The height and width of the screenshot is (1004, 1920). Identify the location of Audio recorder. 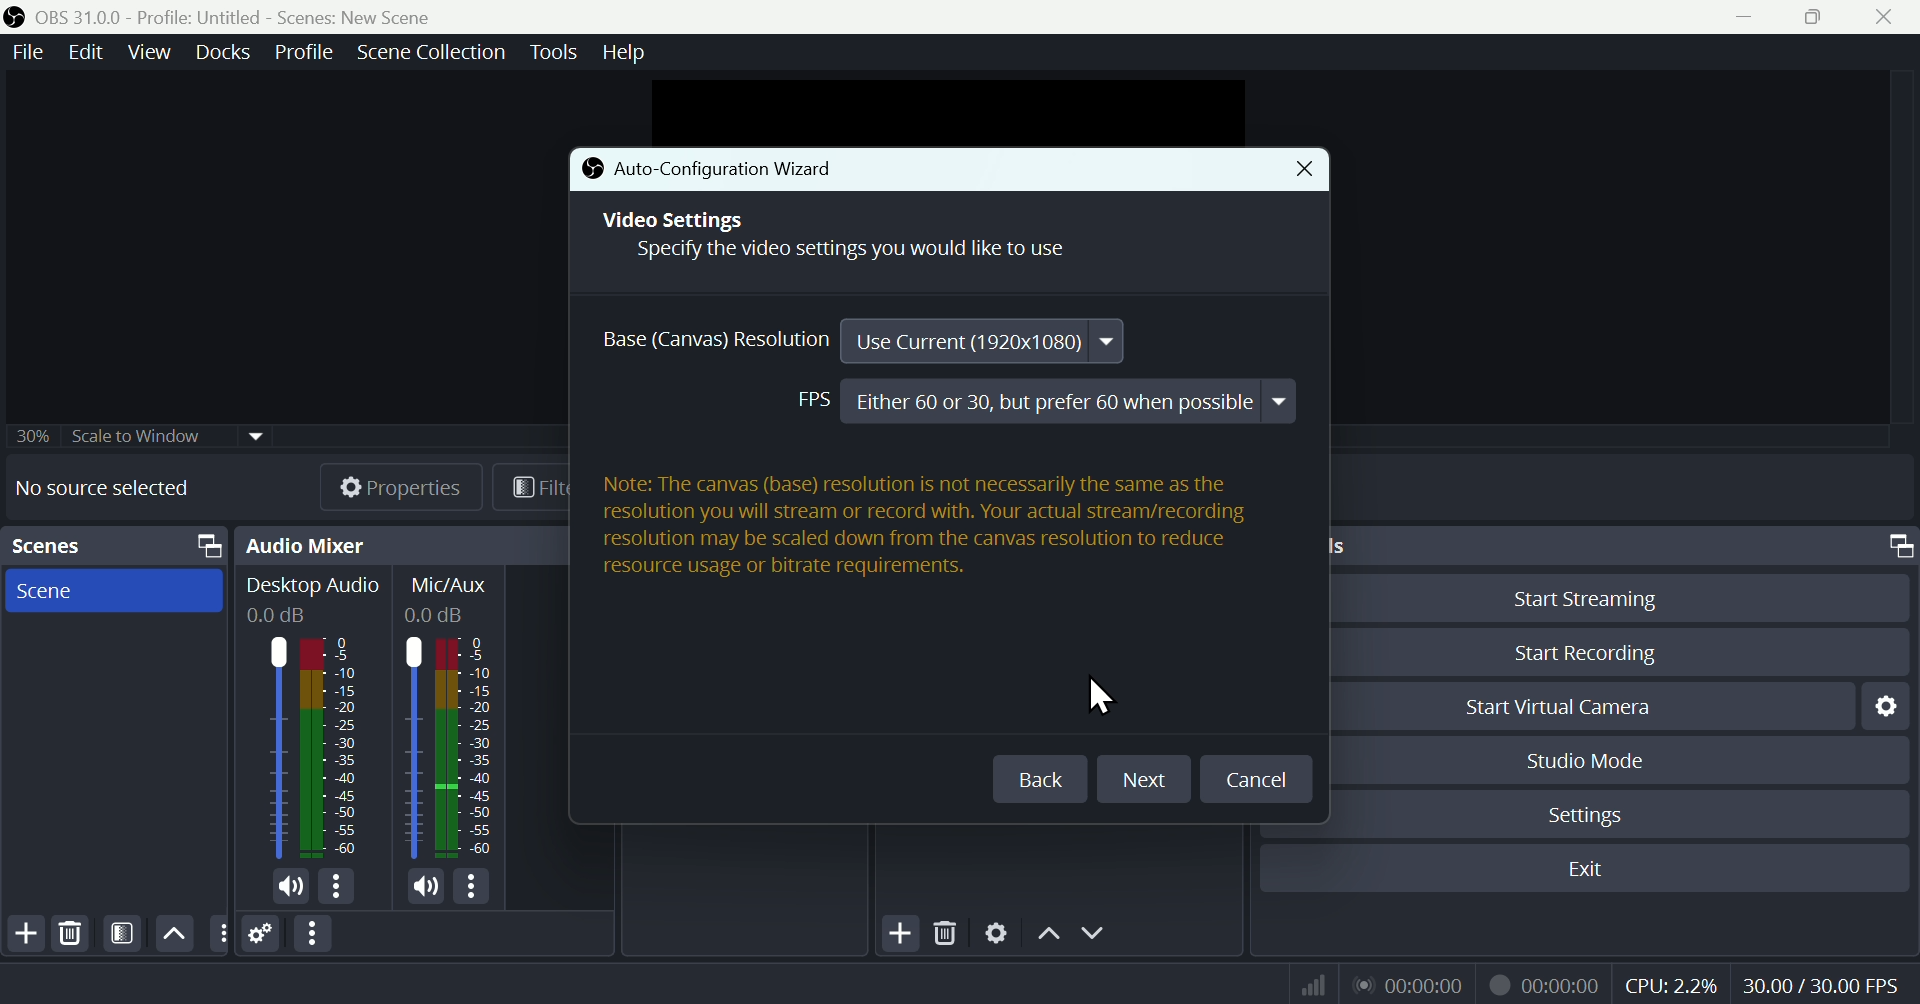
(1407, 984).